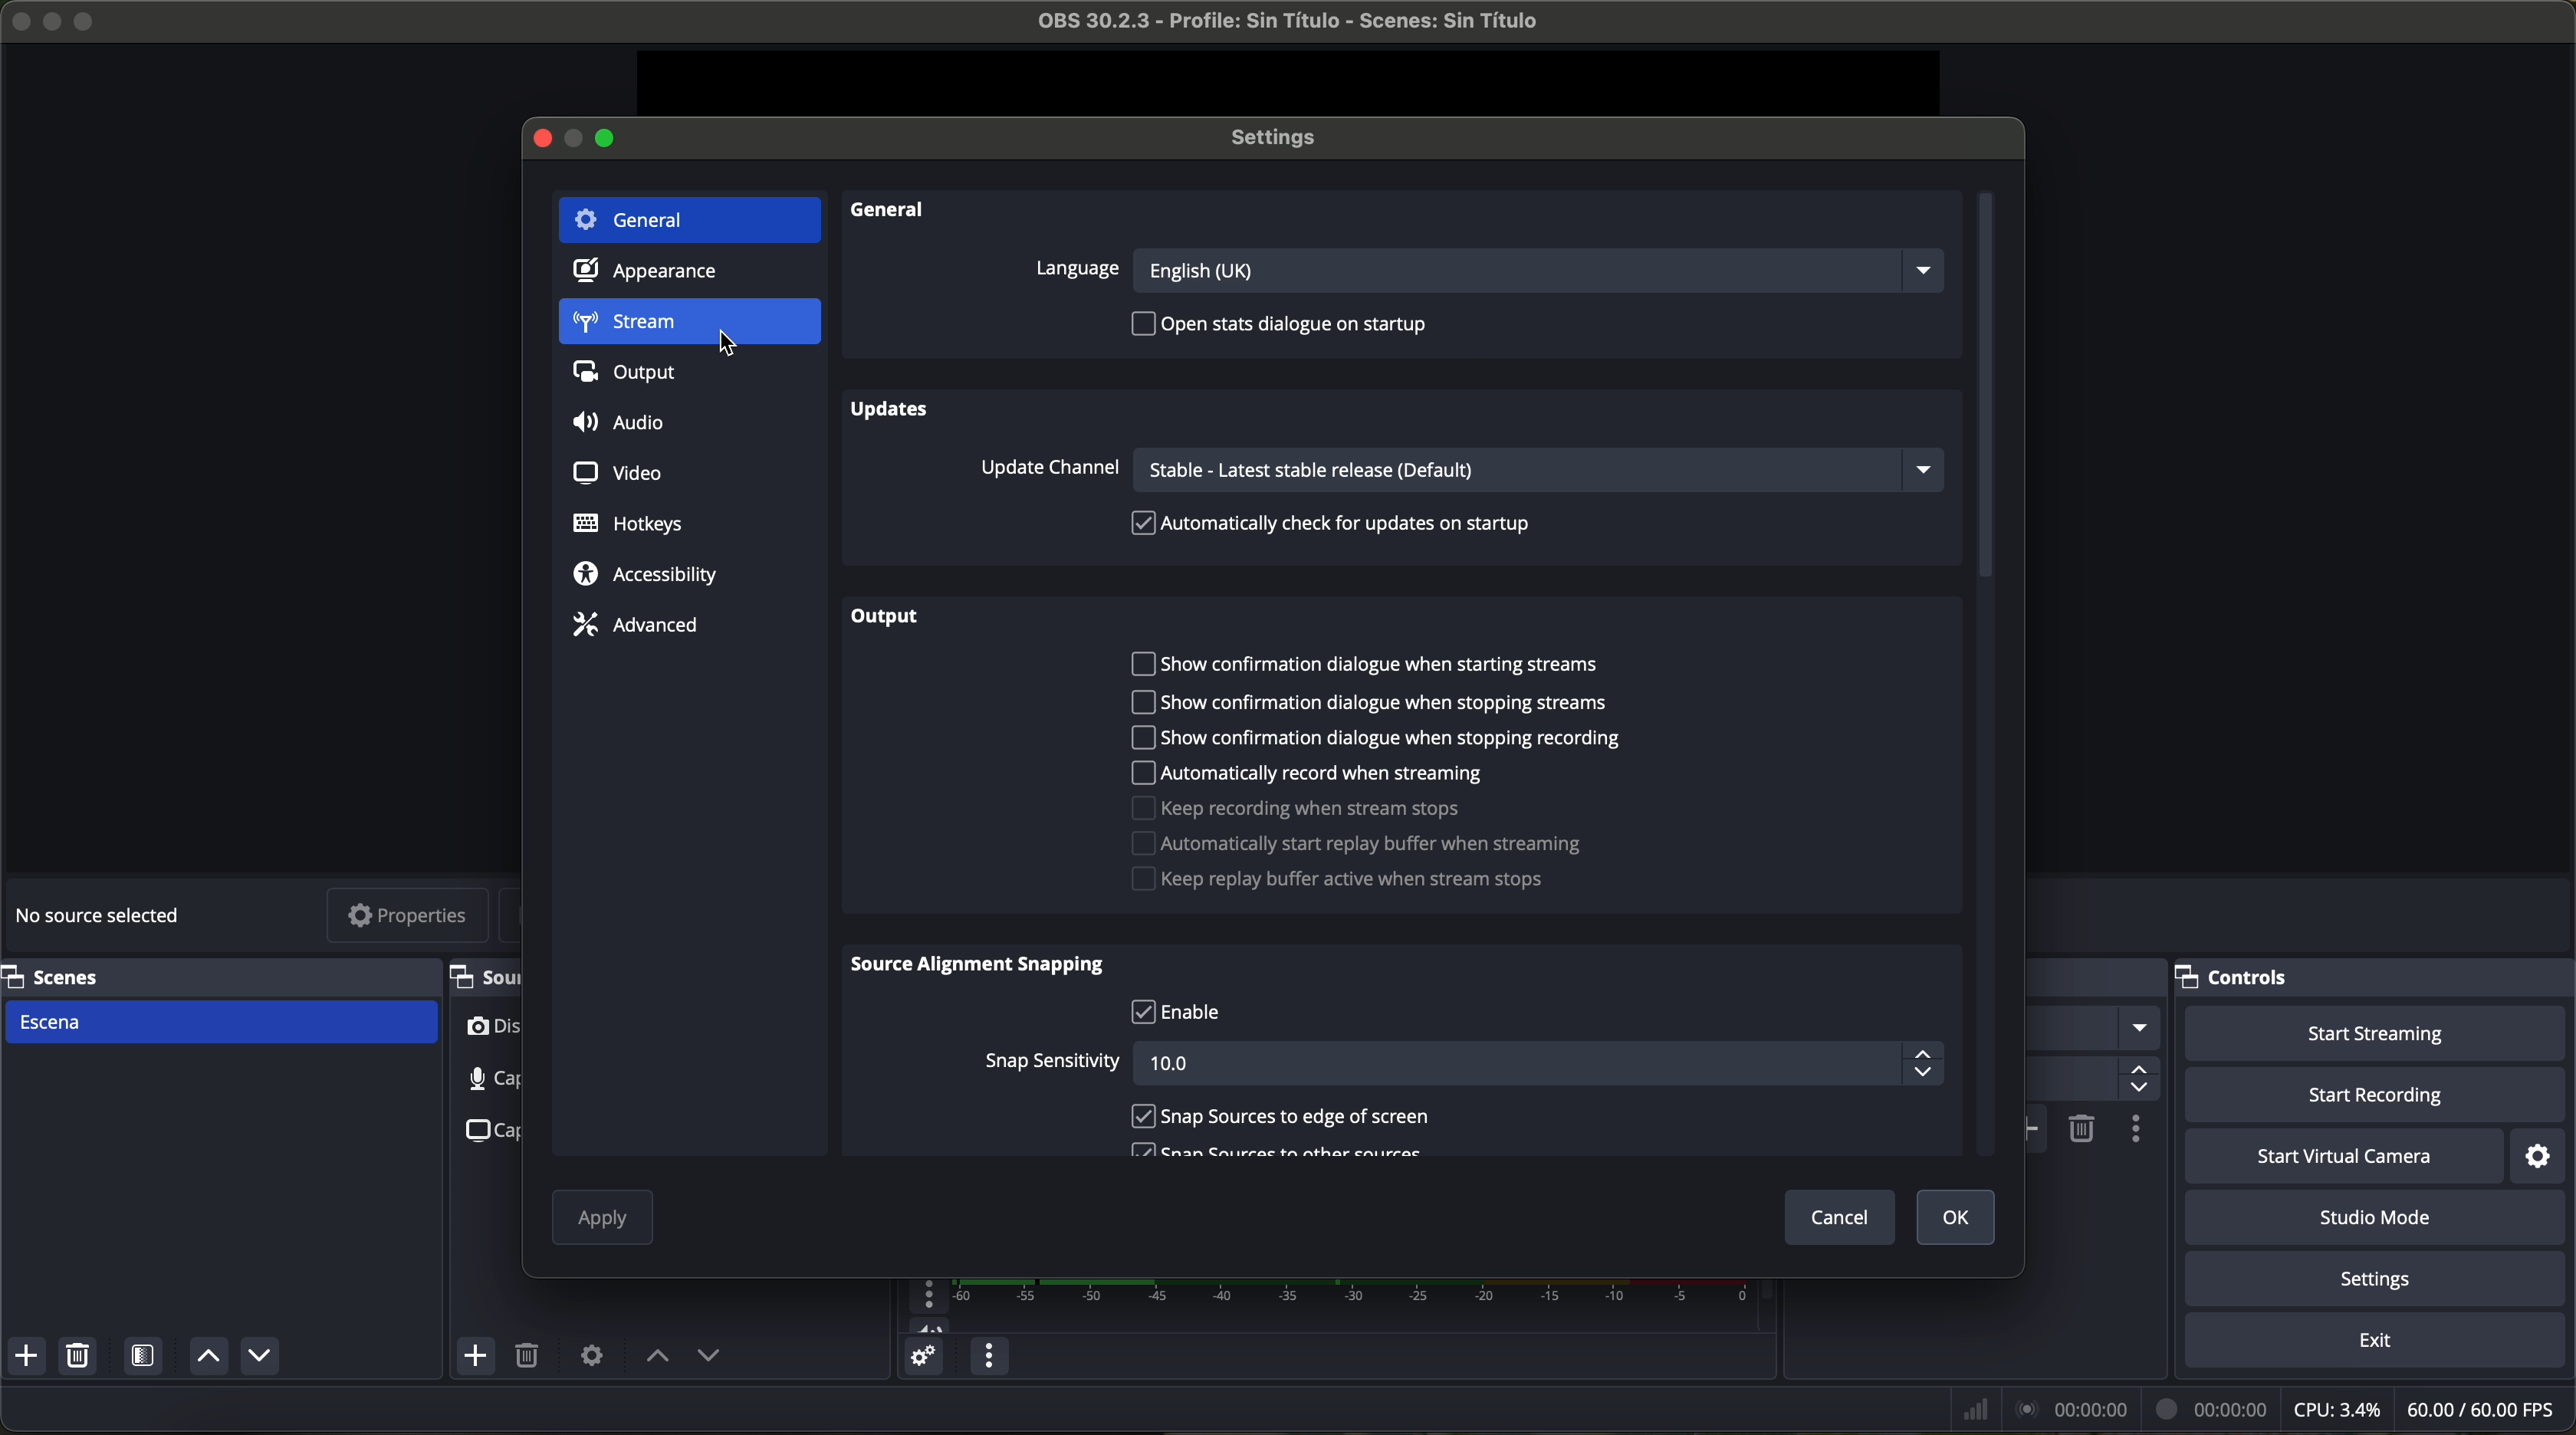 This screenshot has width=2576, height=1435. Describe the element at coordinates (1358, 842) in the screenshot. I see `automatically start replay buffer when streaming` at that location.